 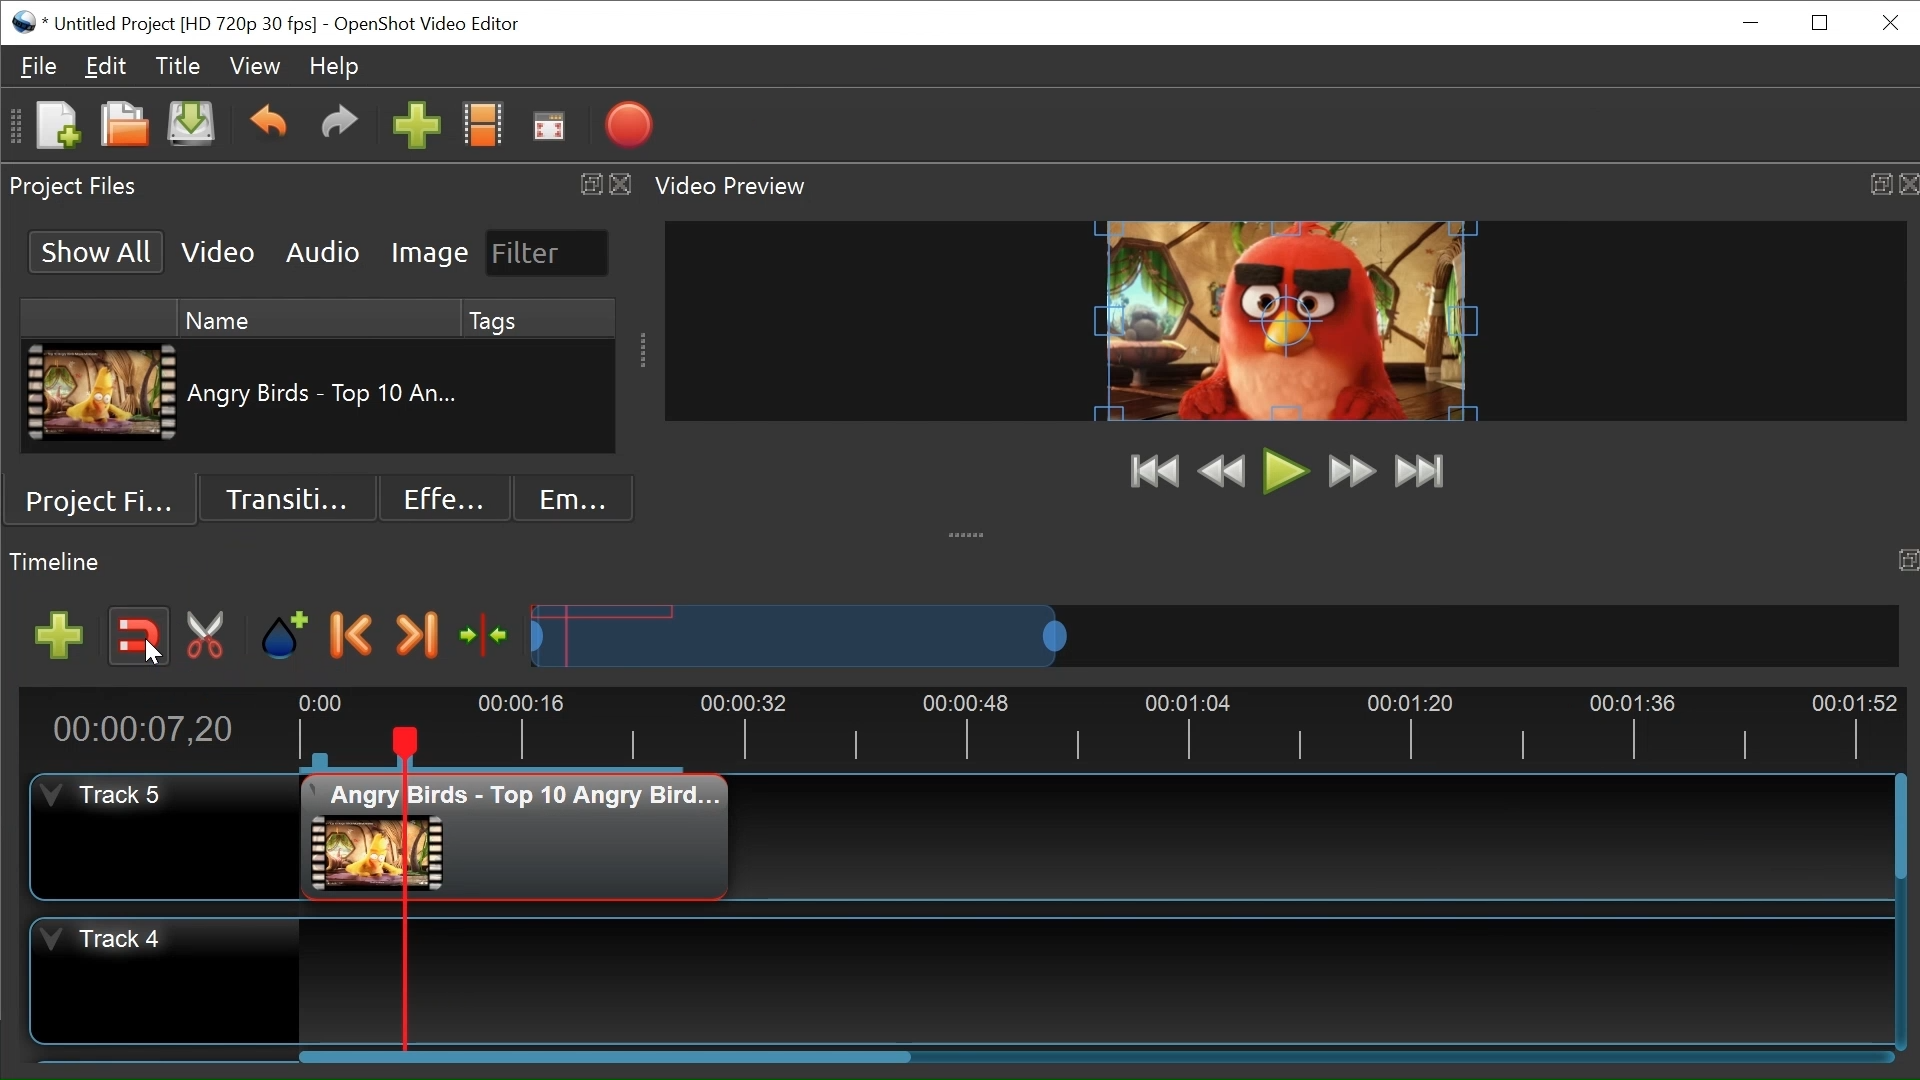 I want to click on Choose Profile, so click(x=483, y=124).